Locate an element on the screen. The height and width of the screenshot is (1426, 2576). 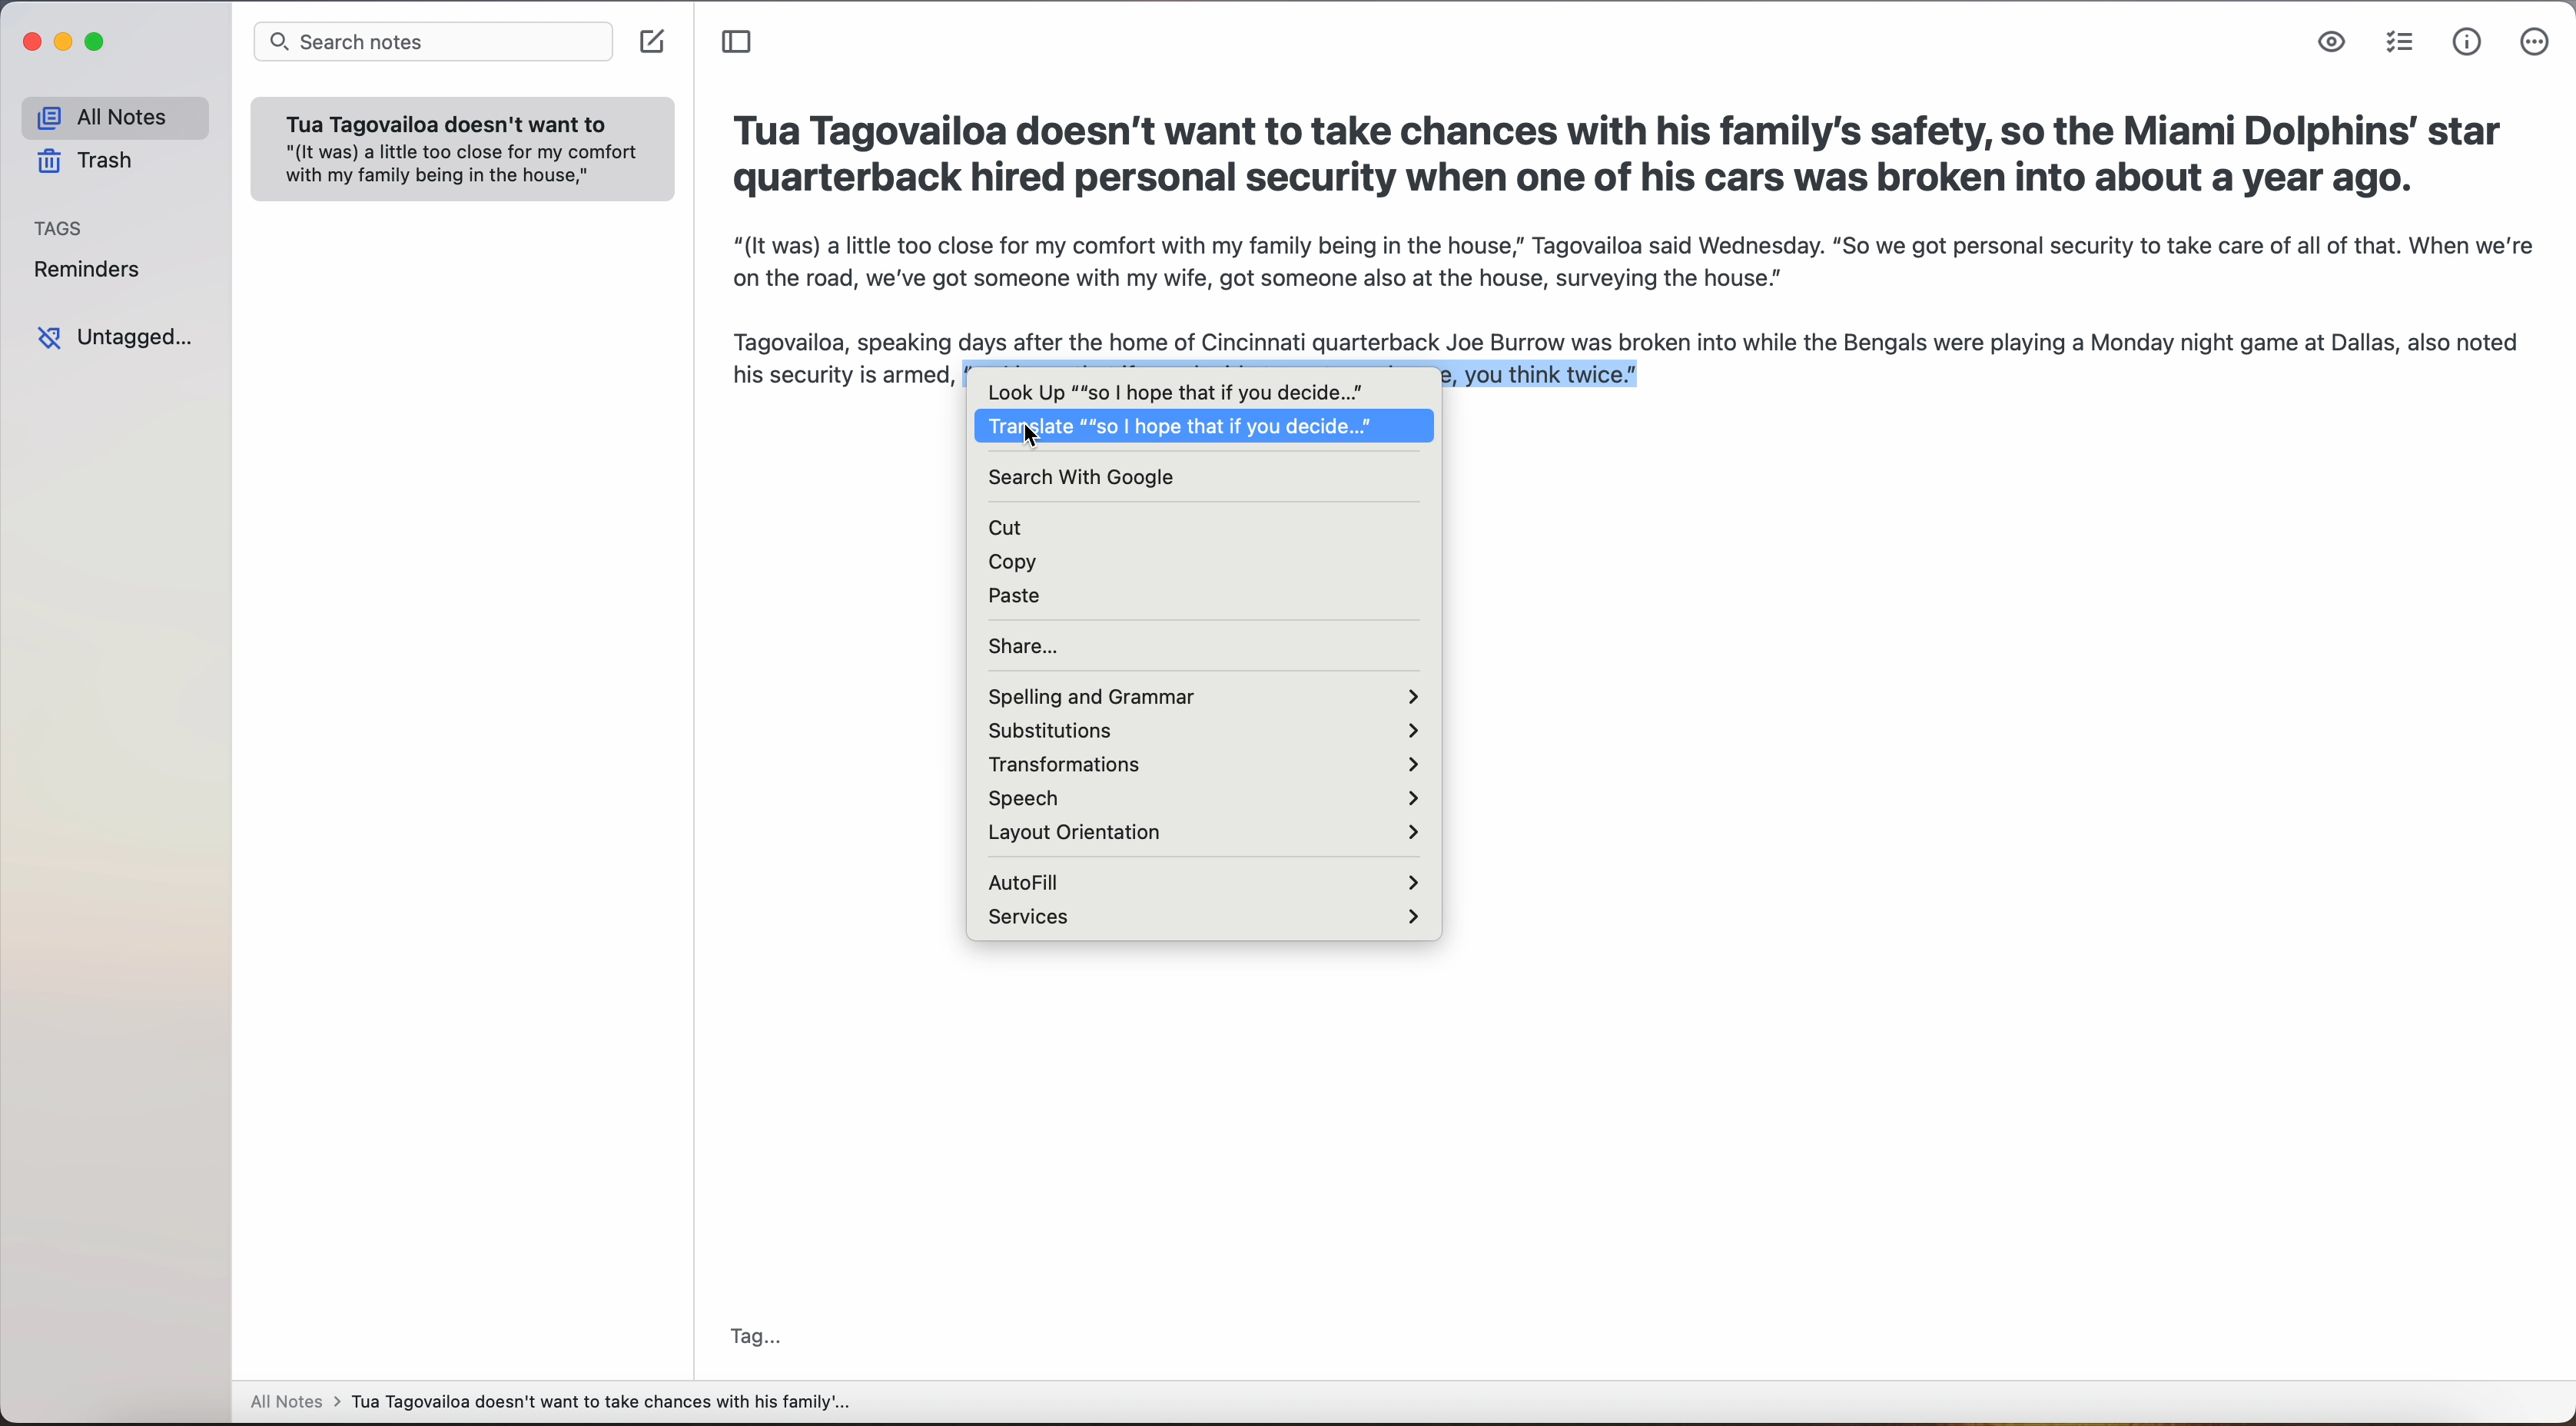
cursor is located at coordinates (1039, 438).